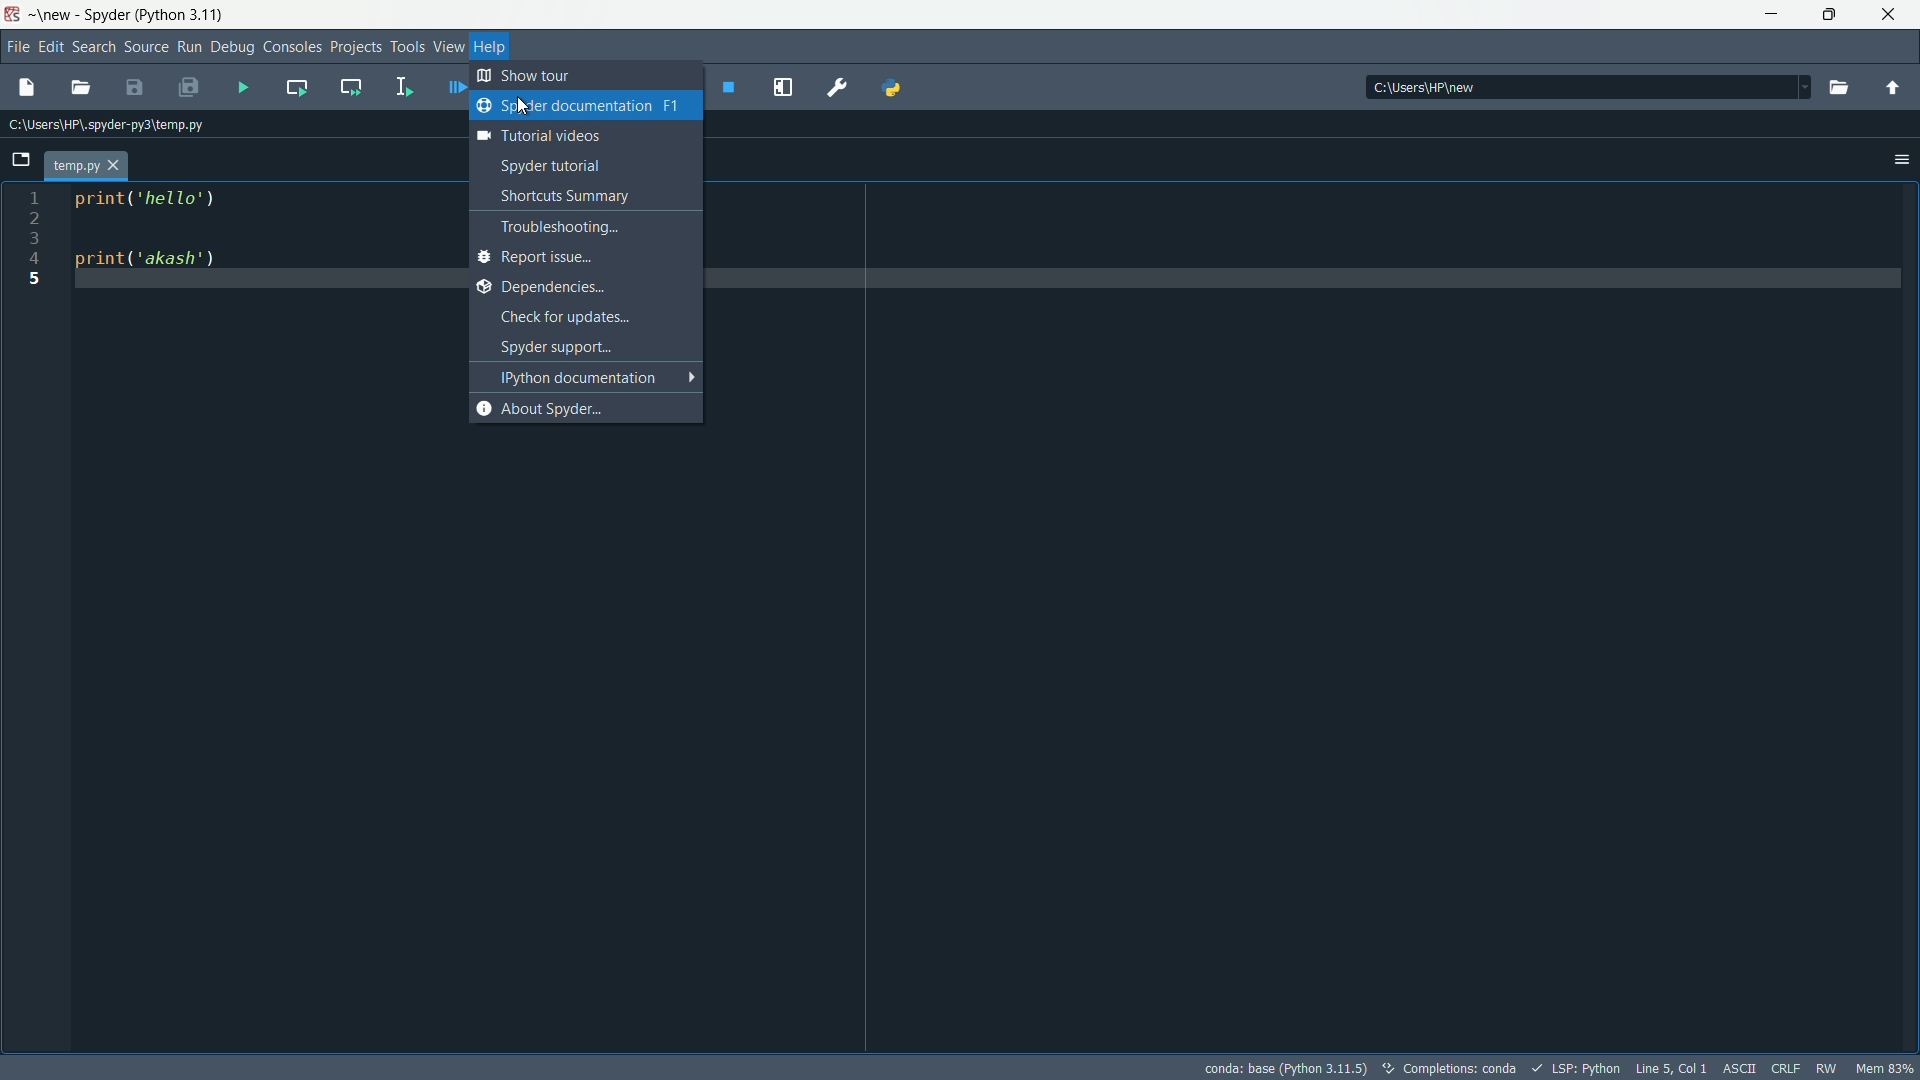  What do you see at coordinates (16, 49) in the screenshot?
I see `file menu` at bounding box center [16, 49].